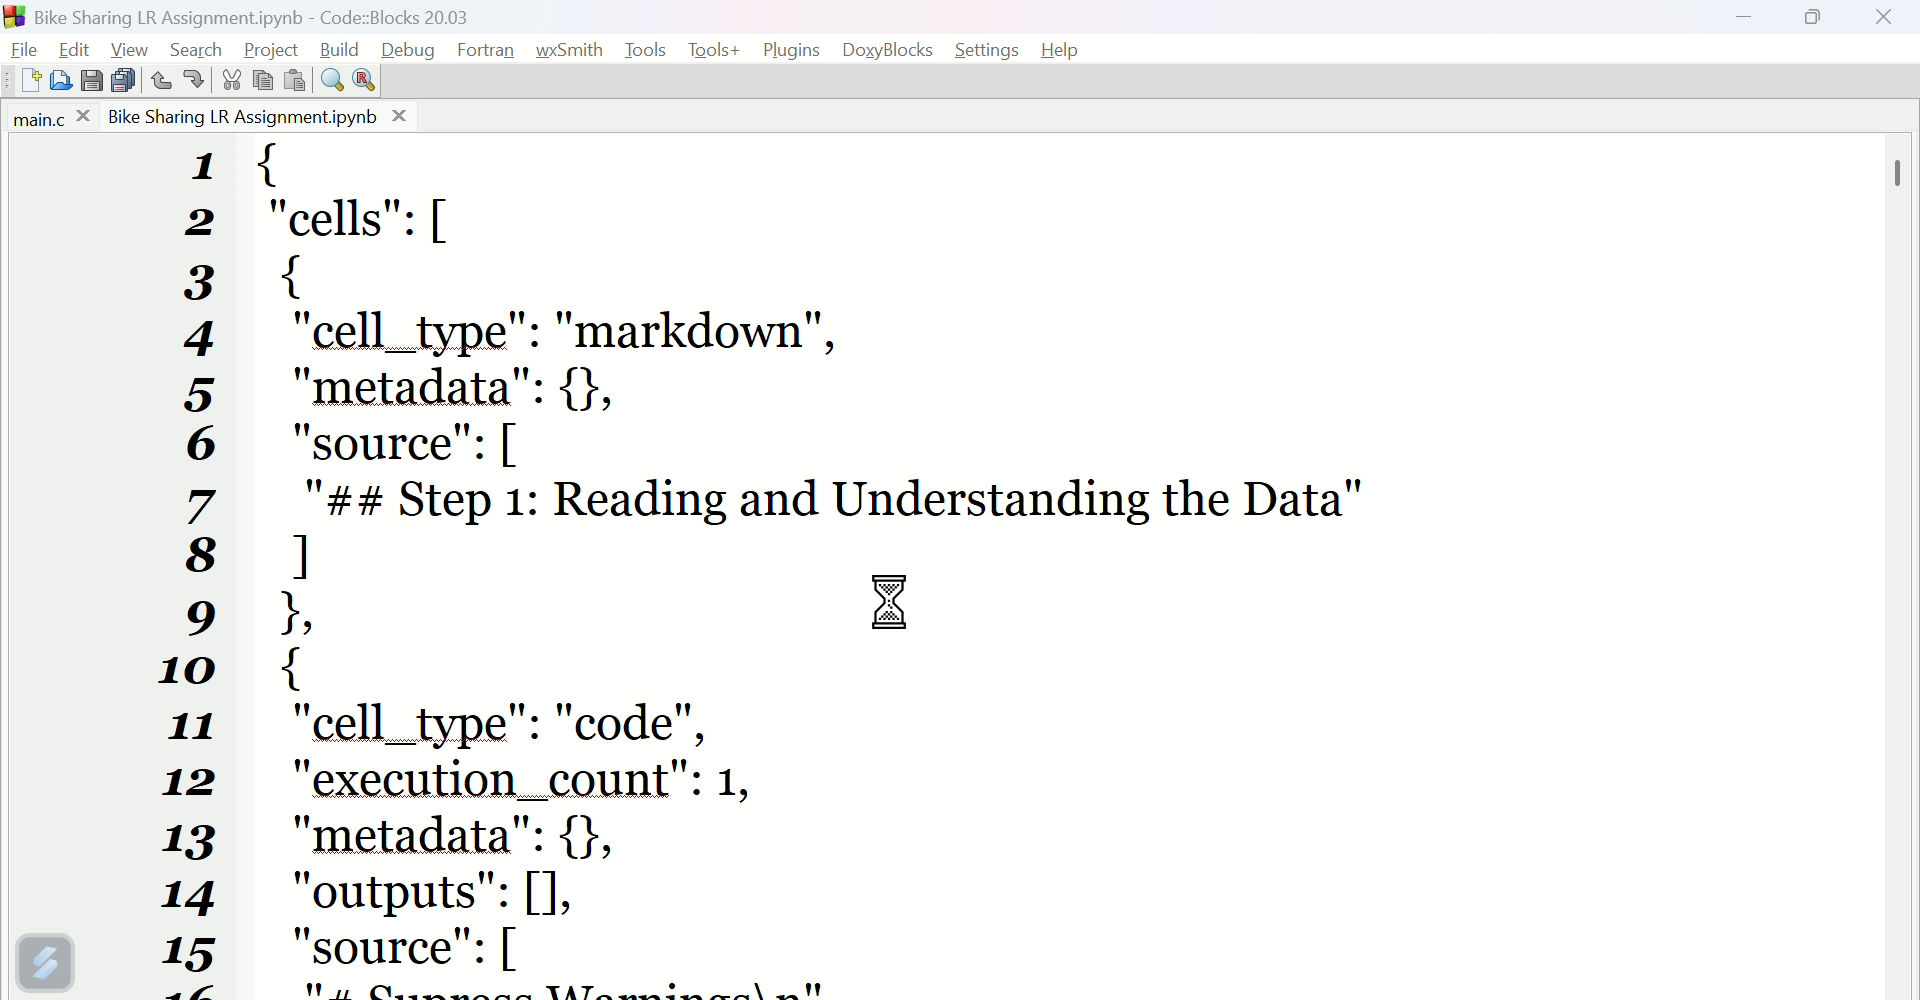  I want to click on Main.C, so click(47, 119).